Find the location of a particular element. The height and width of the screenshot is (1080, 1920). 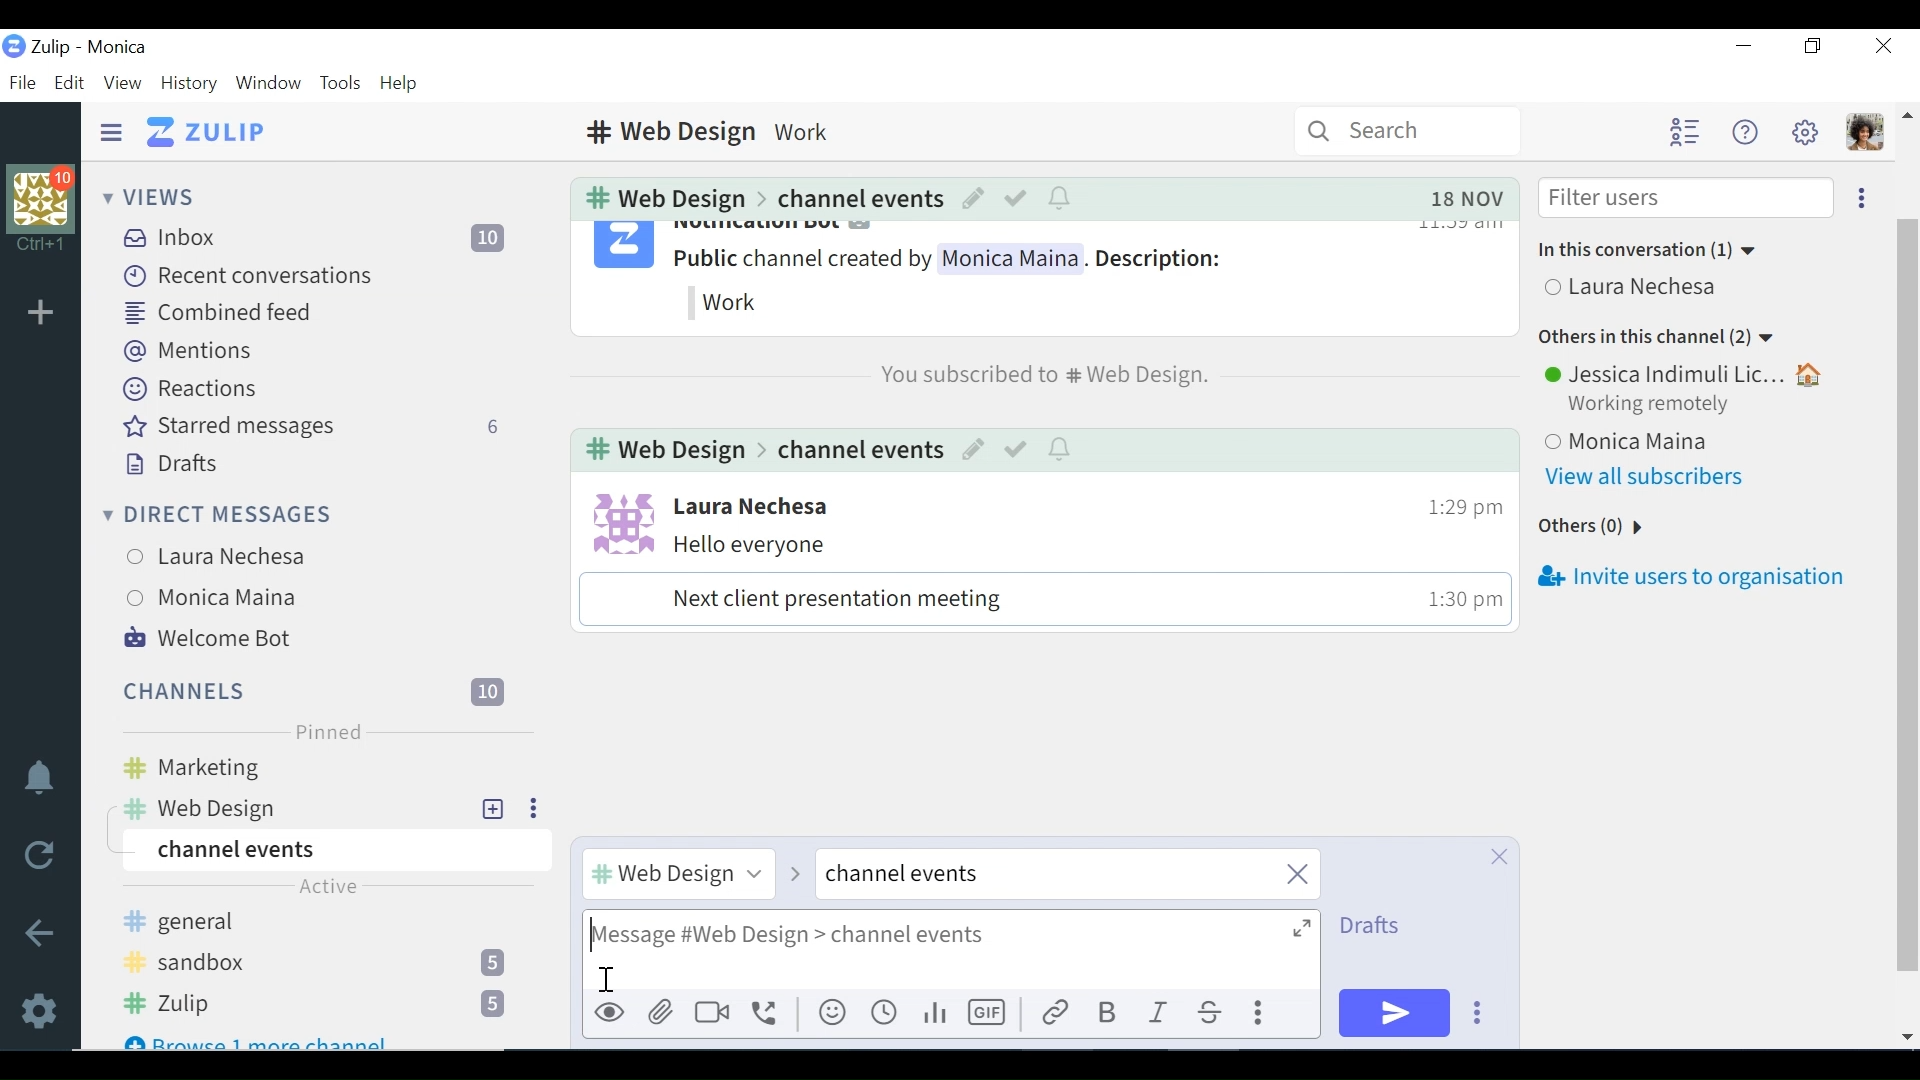

Active label is located at coordinates (329, 891).